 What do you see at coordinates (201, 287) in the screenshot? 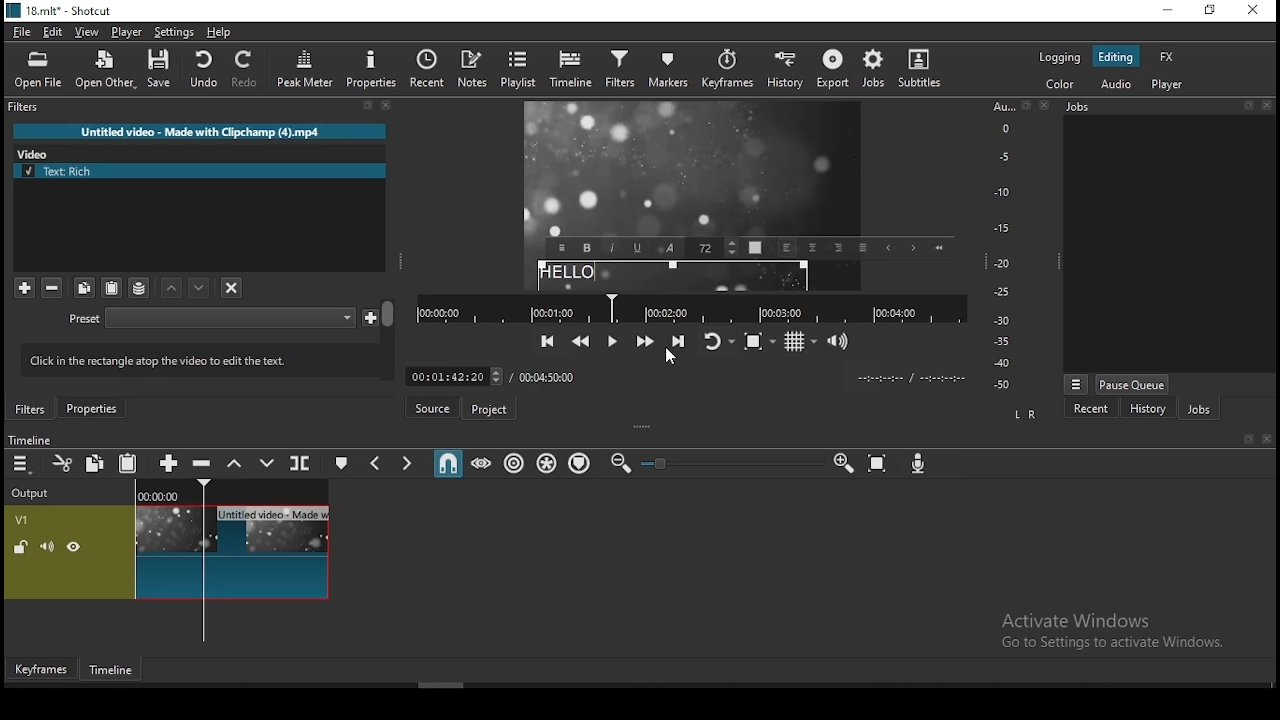
I see `move filter up` at bounding box center [201, 287].